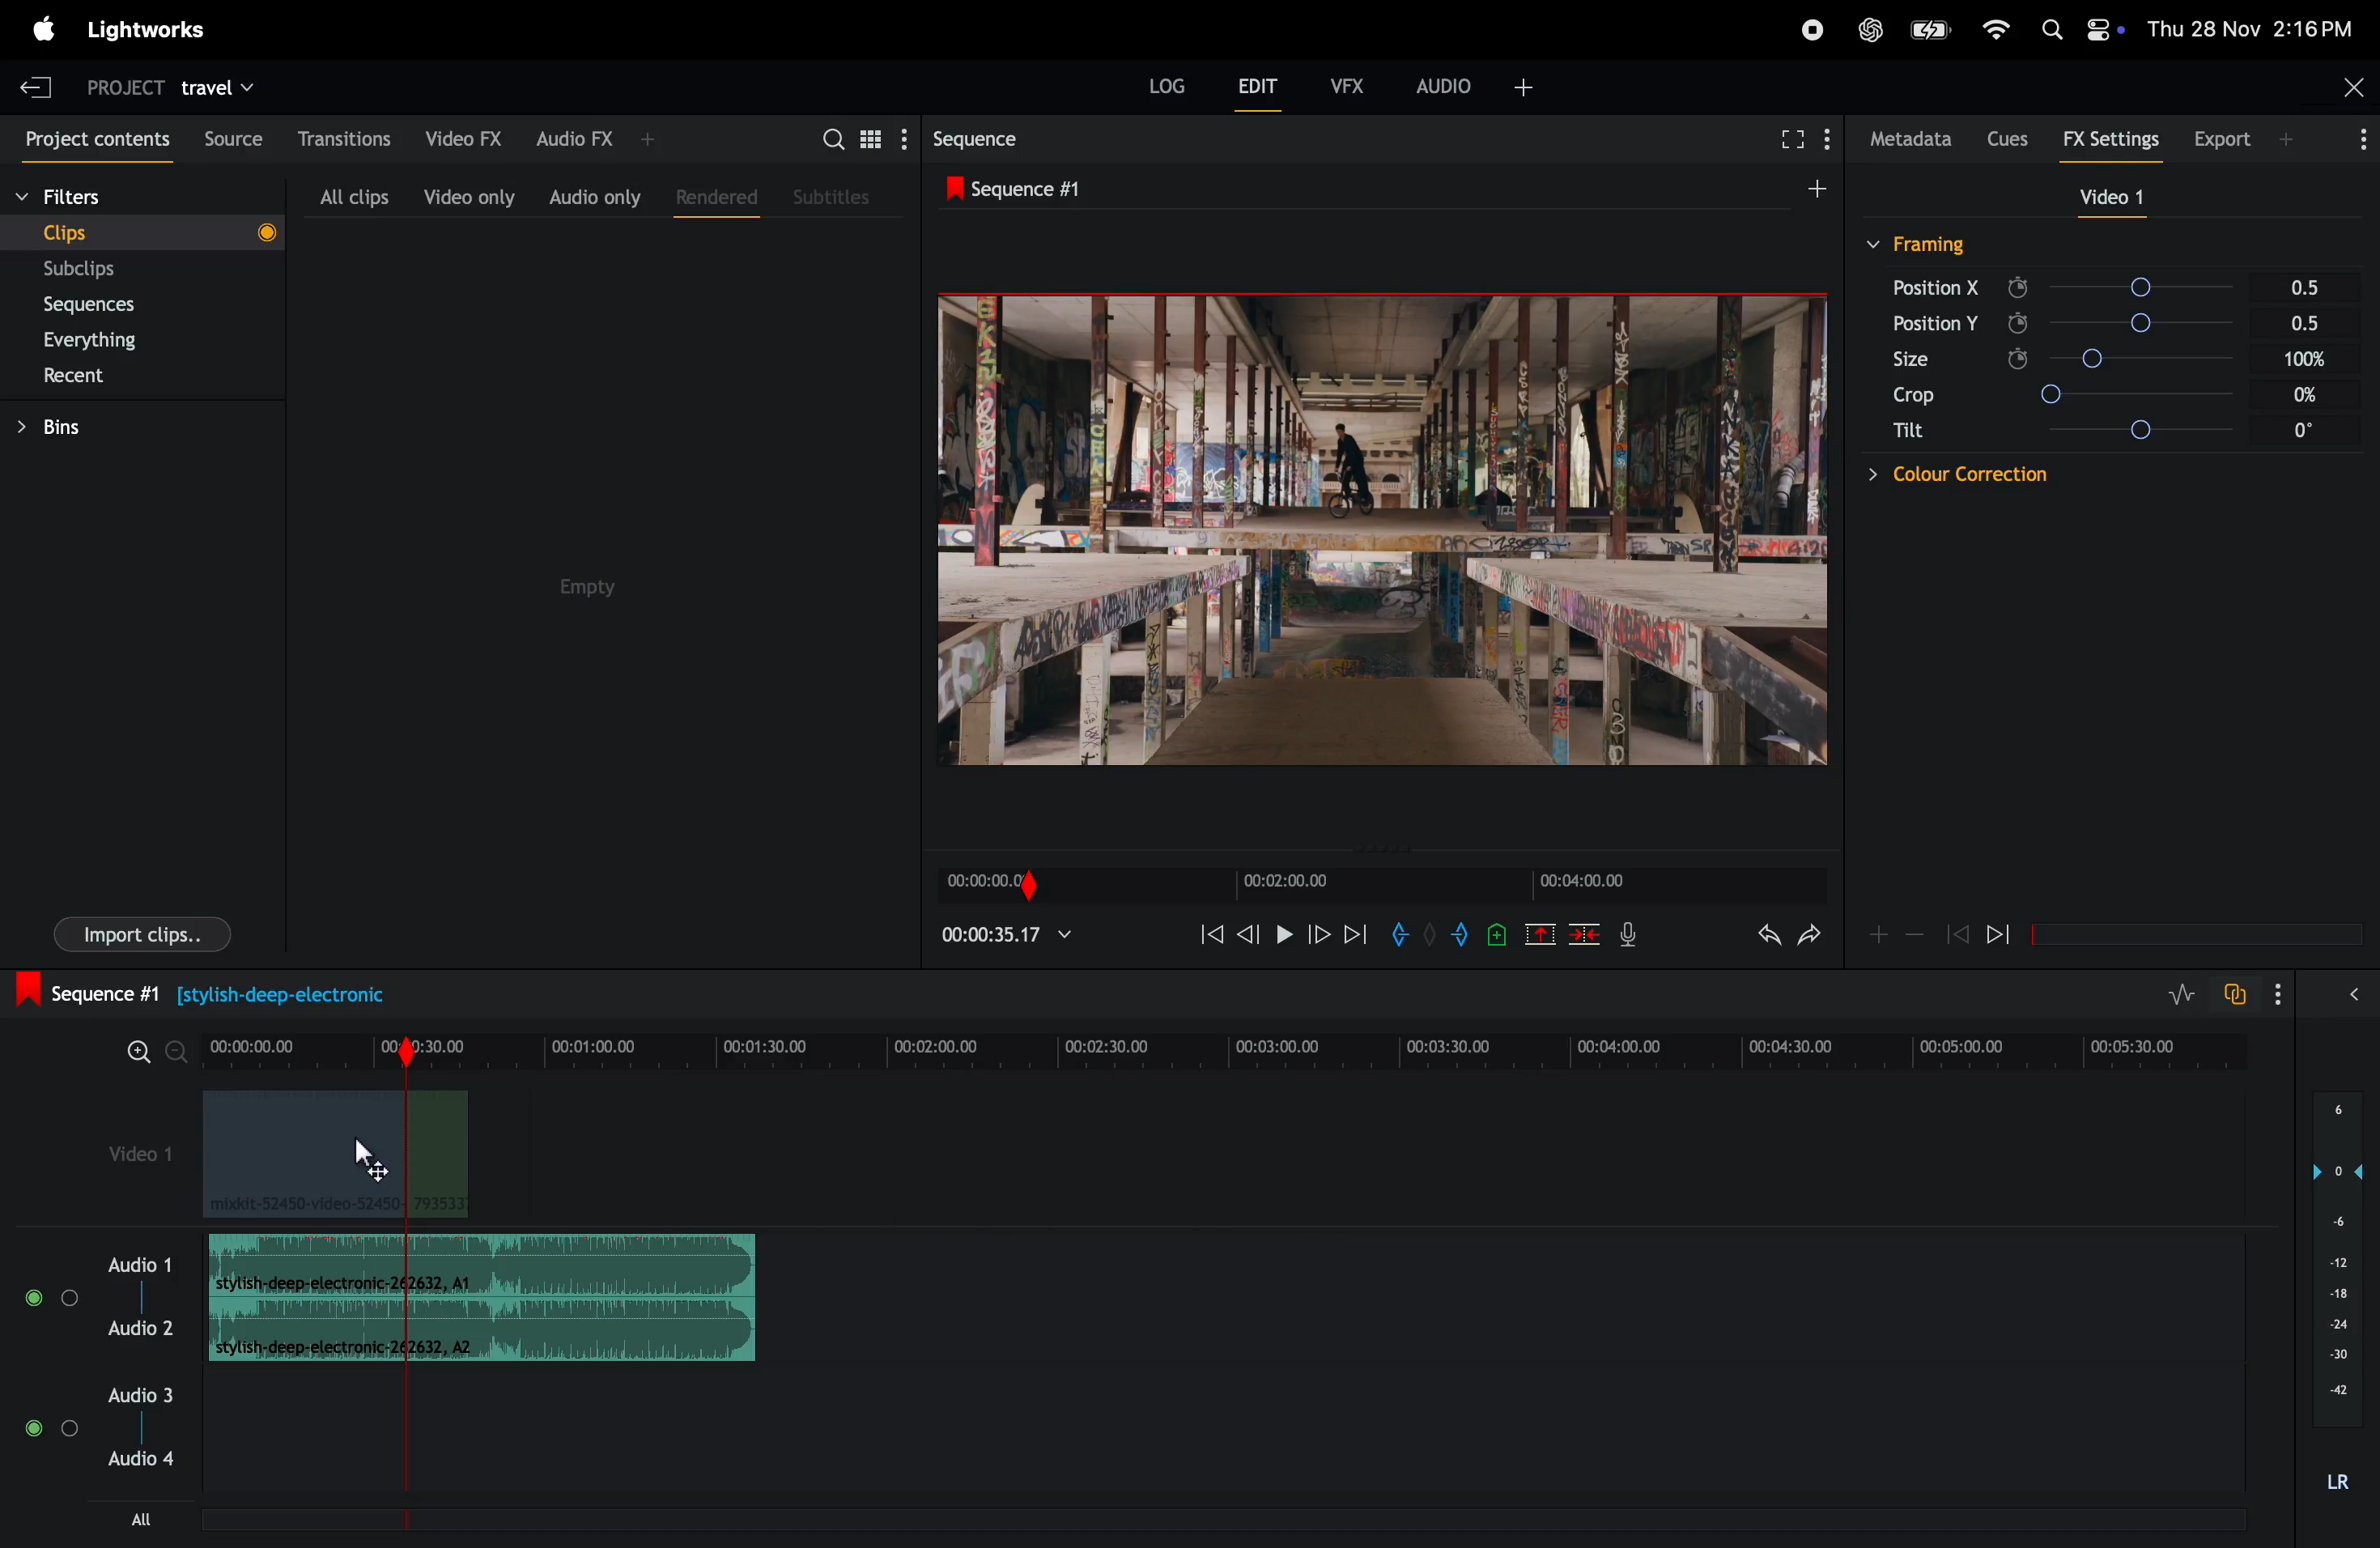  Describe the element at coordinates (2349, 90) in the screenshot. I see `close` at that location.